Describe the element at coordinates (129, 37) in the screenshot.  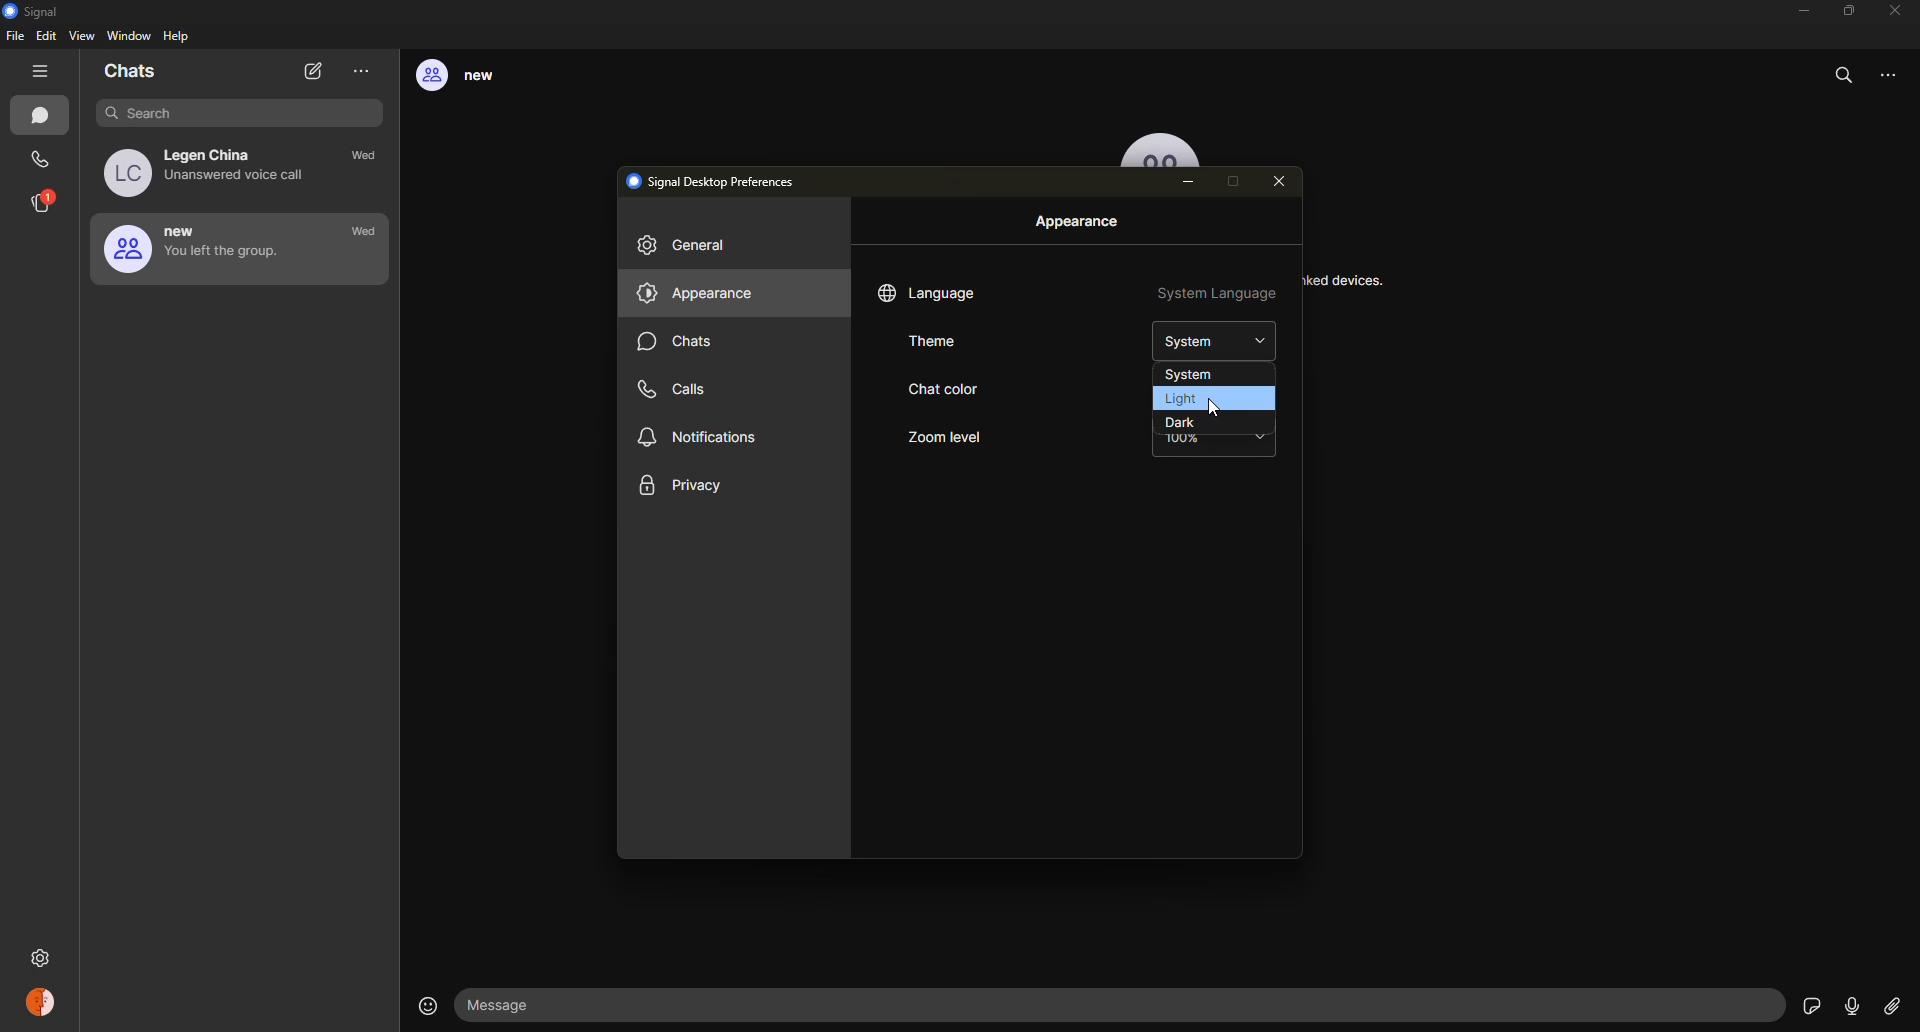
I see `window` at that location.